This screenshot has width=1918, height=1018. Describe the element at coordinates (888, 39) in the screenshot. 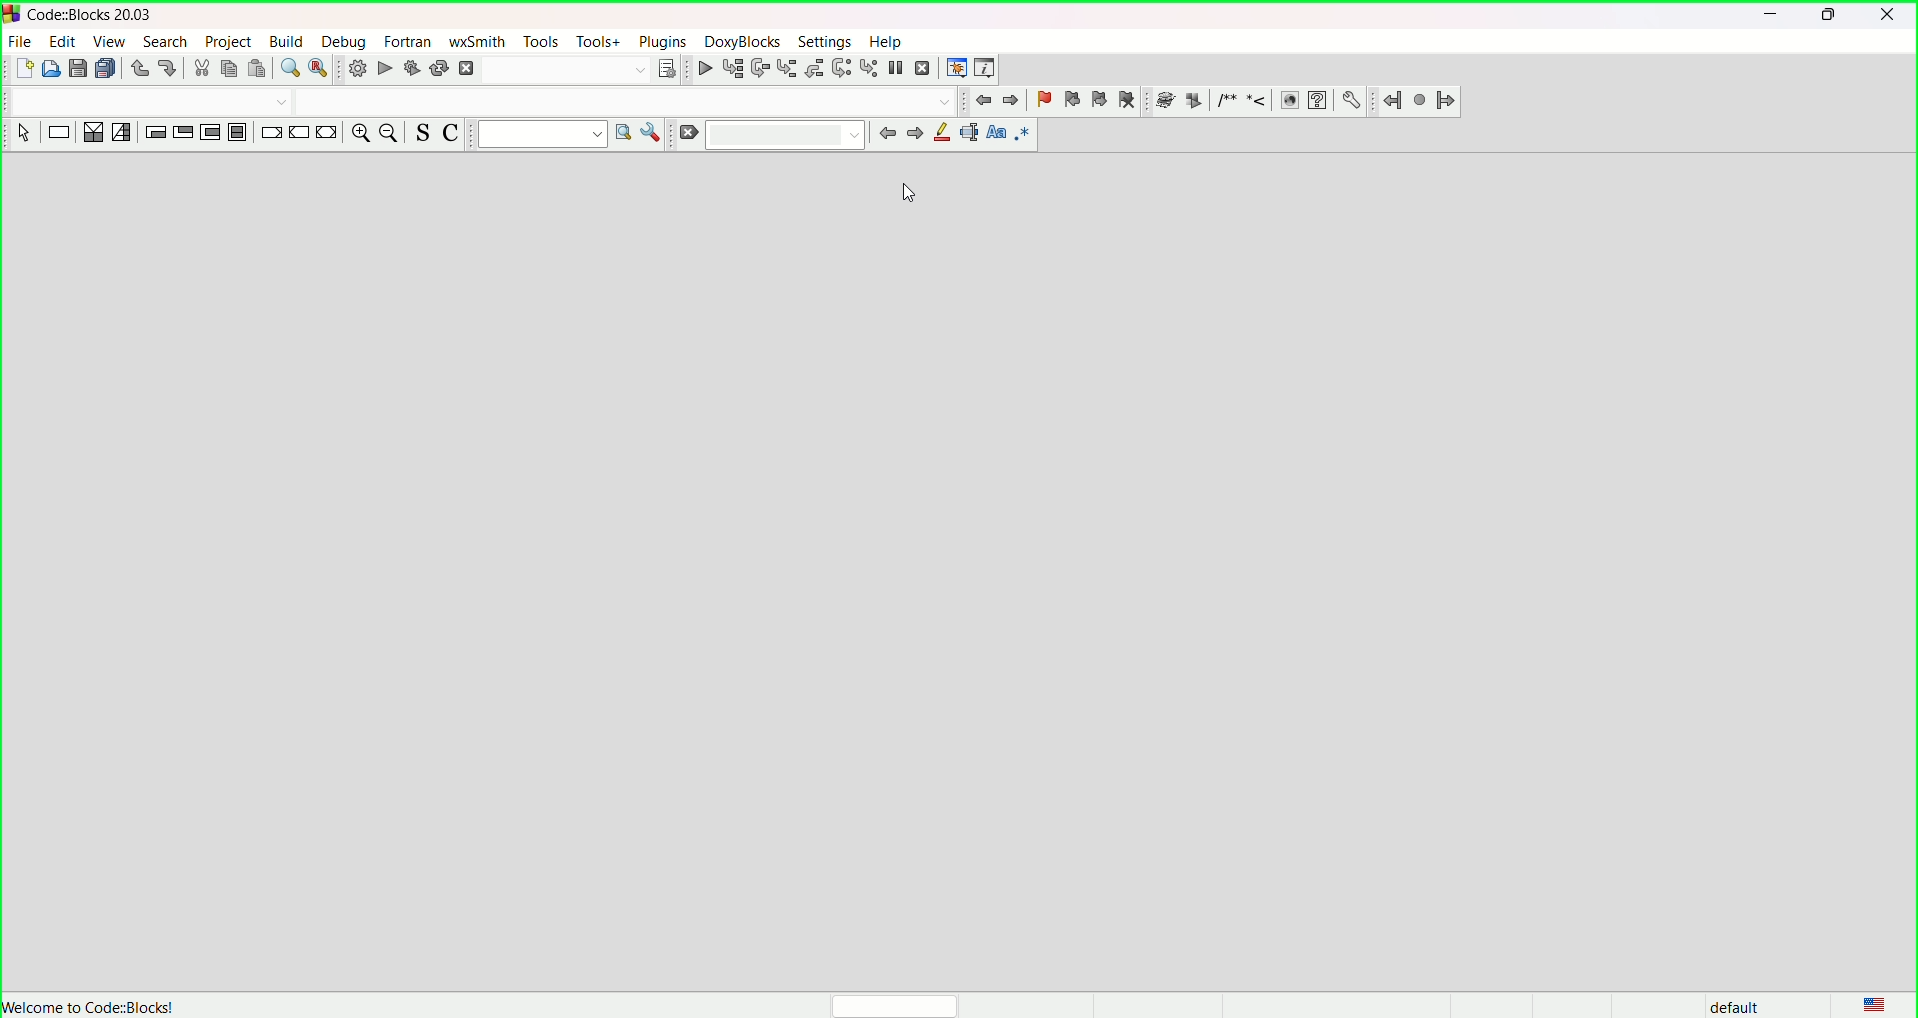

I see `help` at that location.